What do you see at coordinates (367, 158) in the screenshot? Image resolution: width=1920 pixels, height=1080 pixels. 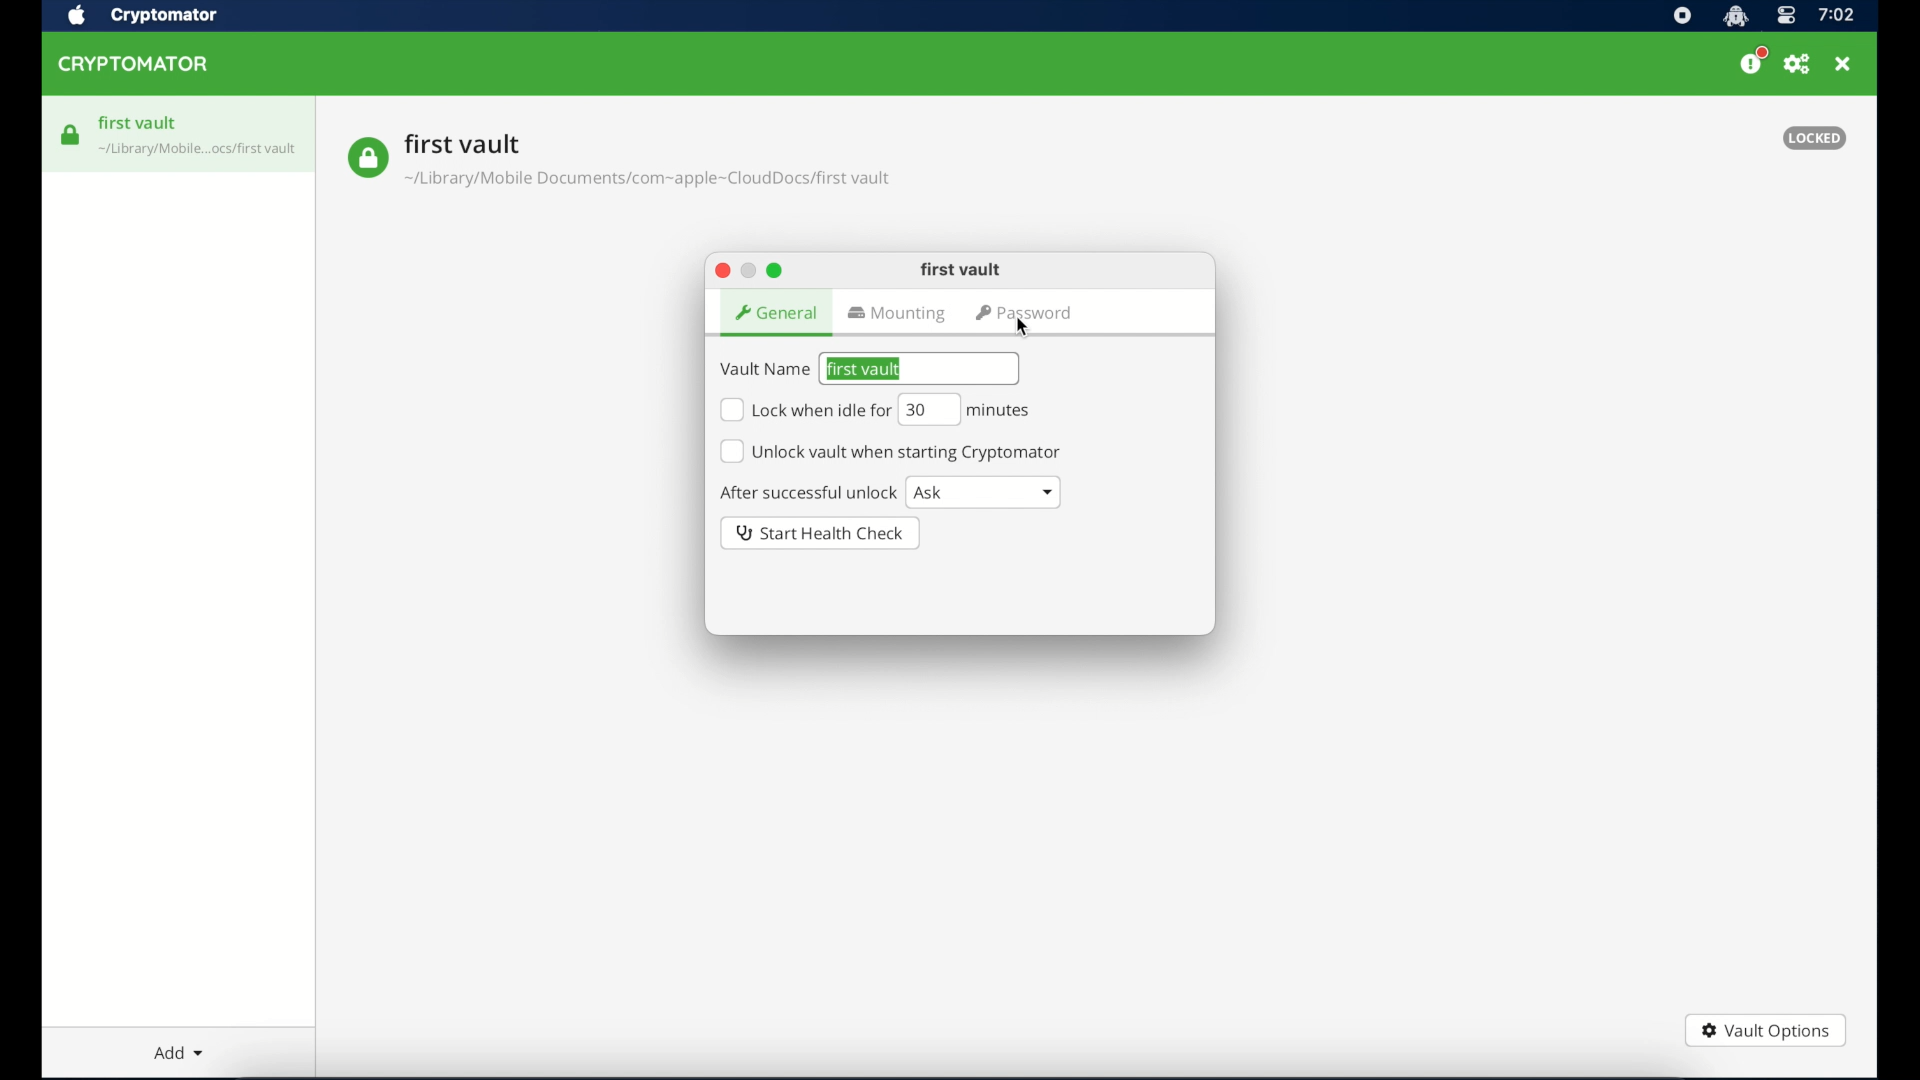 I see `vault icon` at bounding box center [367, 158].